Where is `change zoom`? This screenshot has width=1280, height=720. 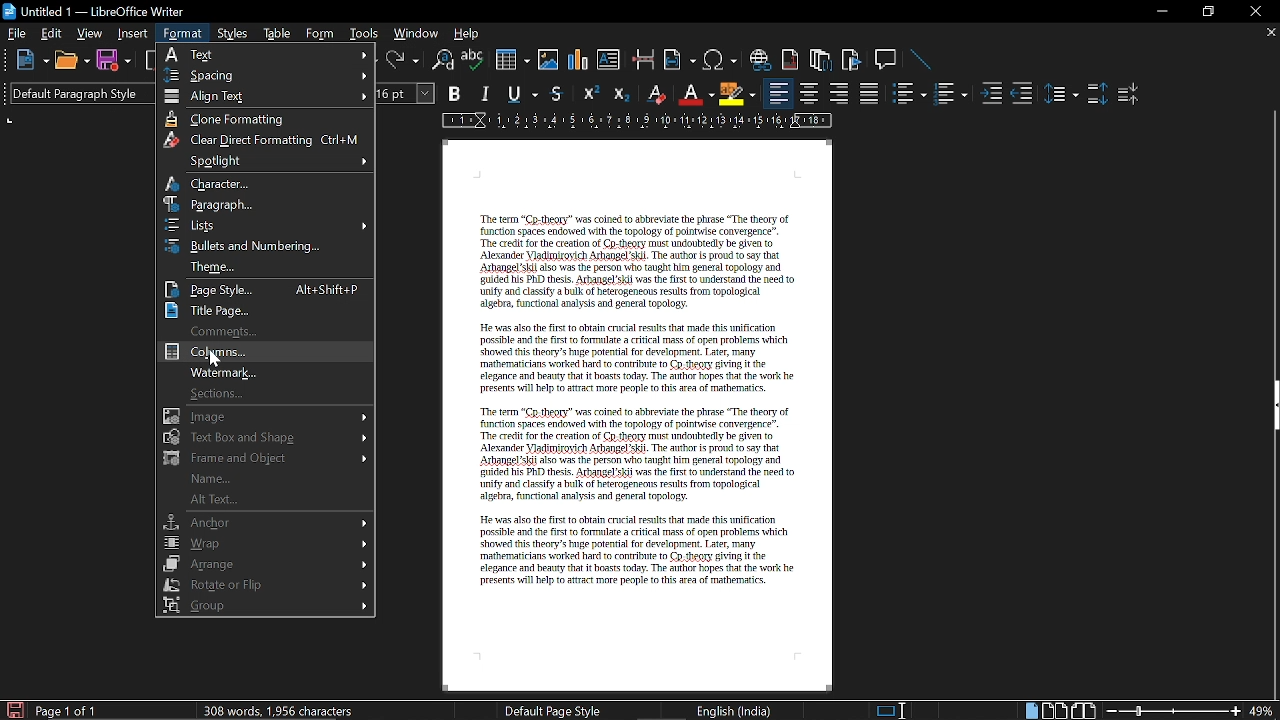 change zoom is located at coordinates (1191, 710).